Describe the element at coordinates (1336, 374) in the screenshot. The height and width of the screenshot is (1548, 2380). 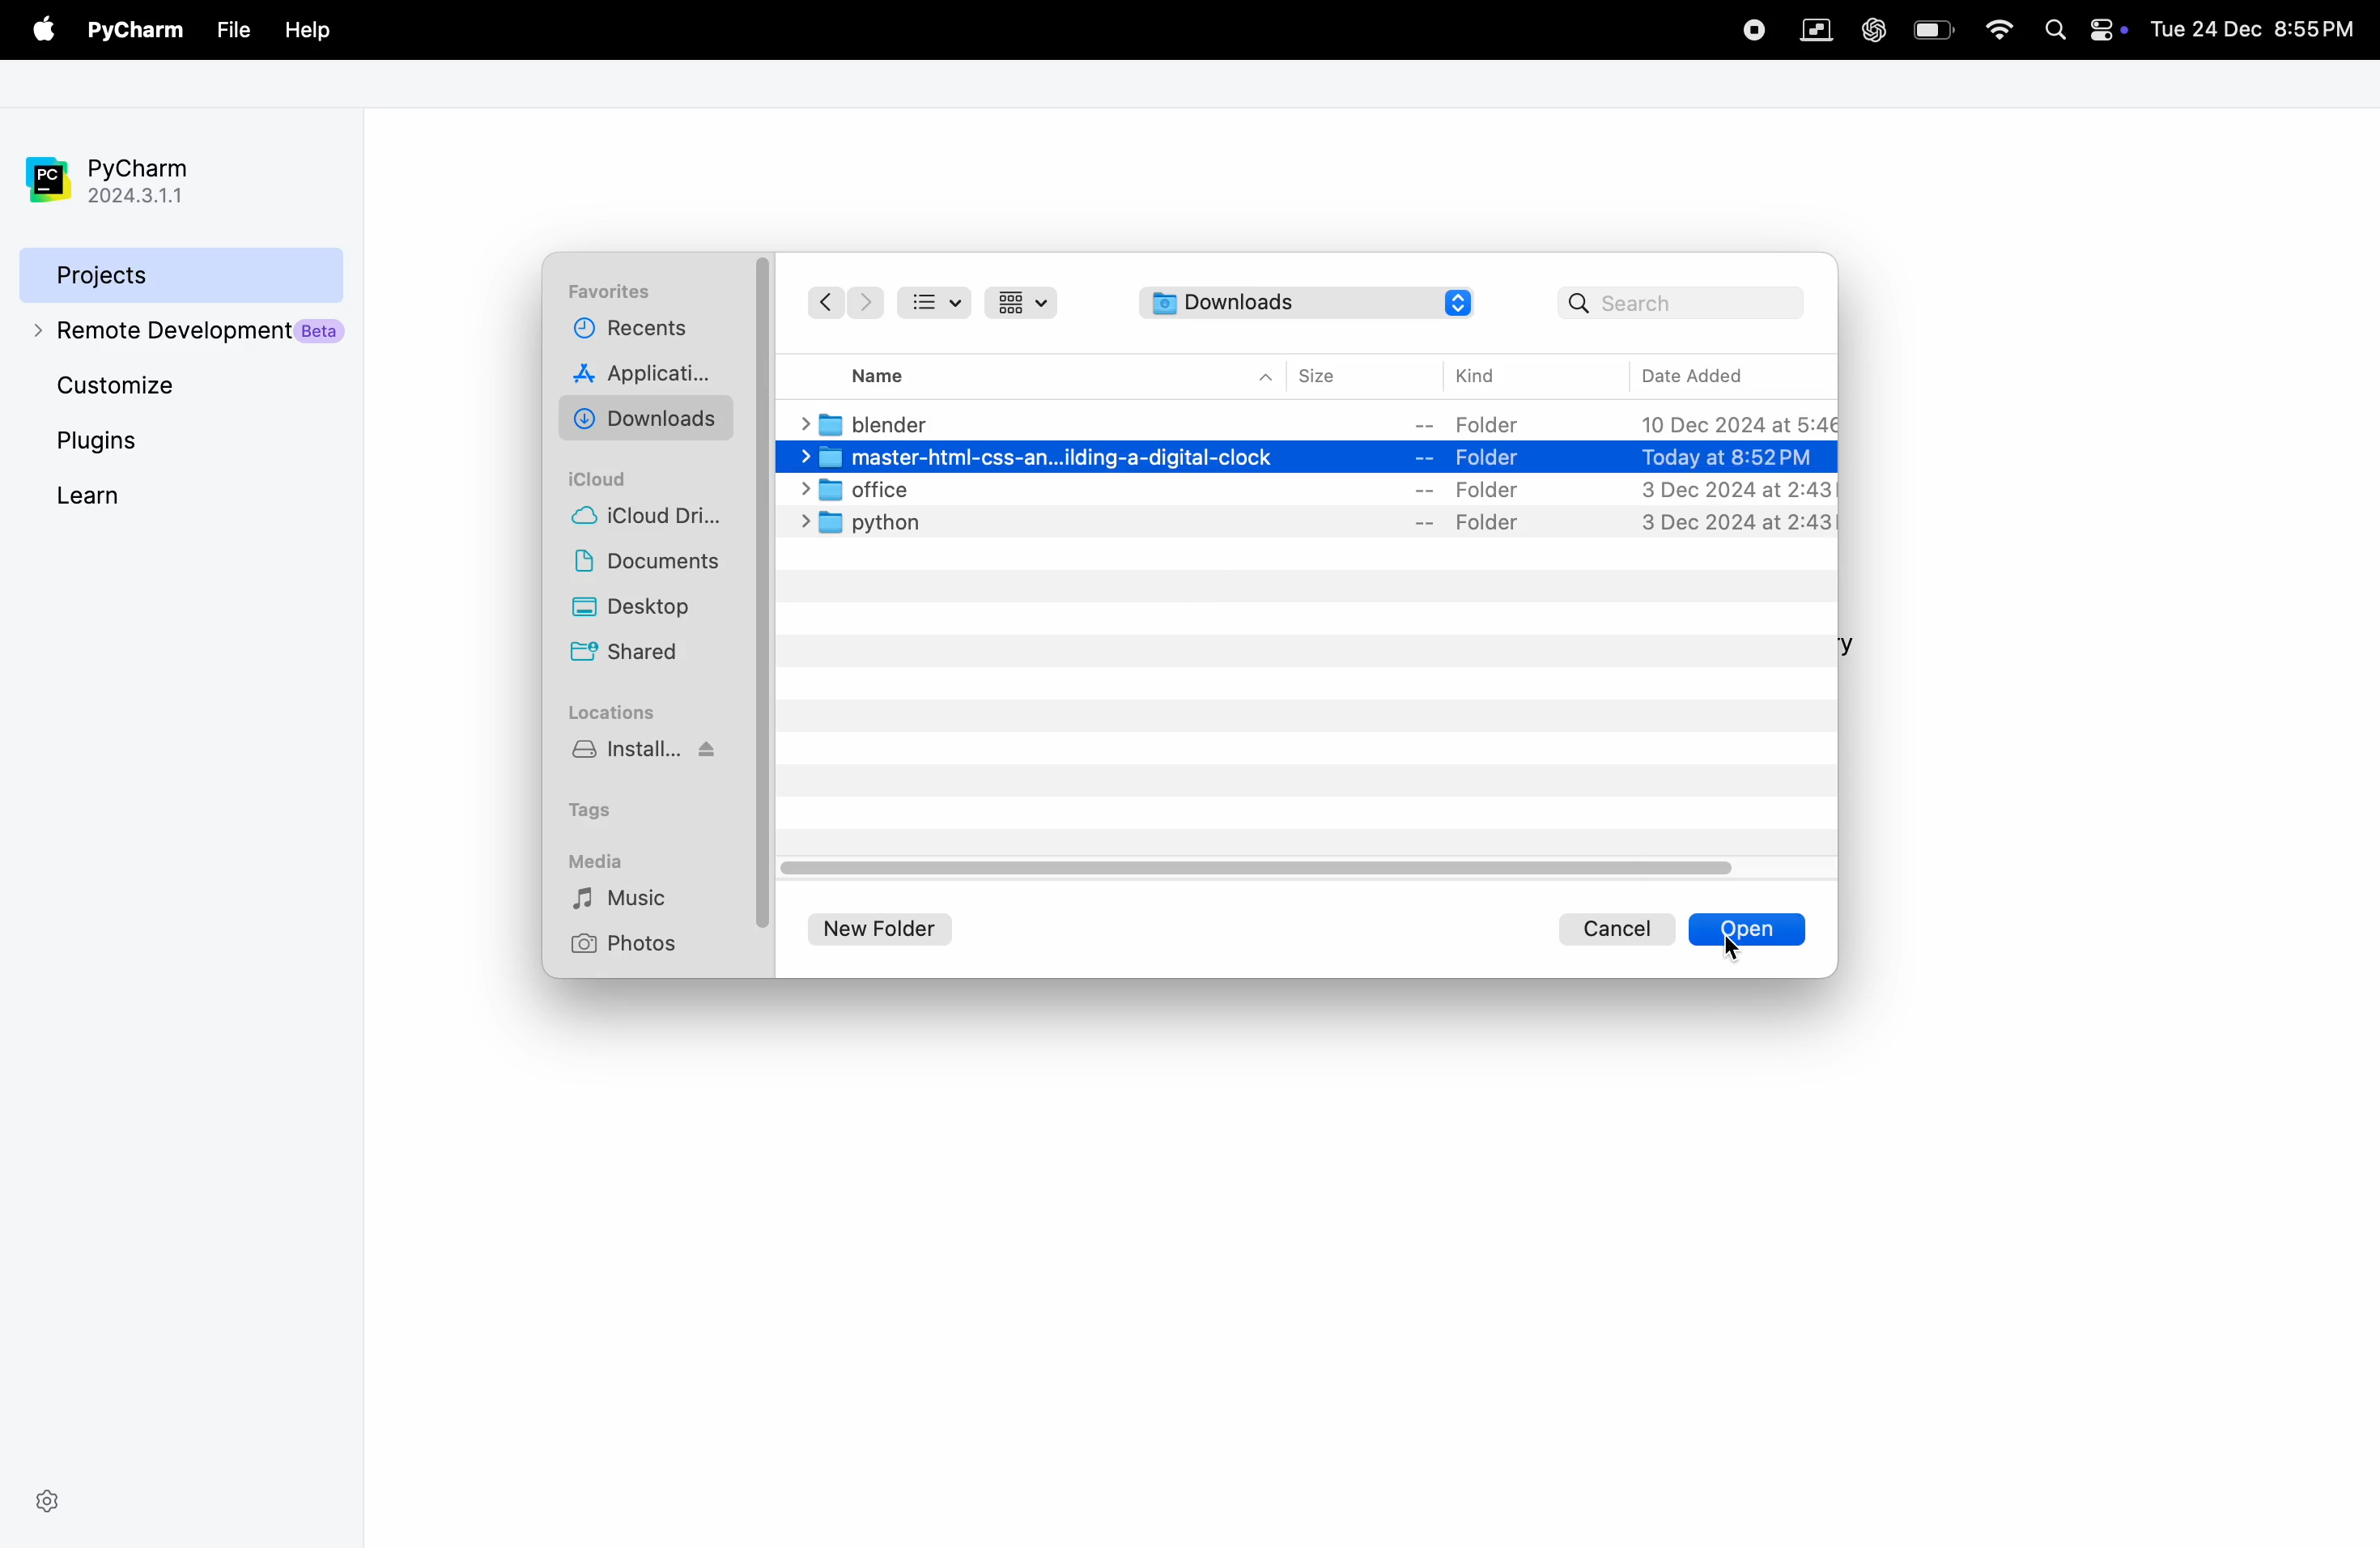
I see `size` at that location.